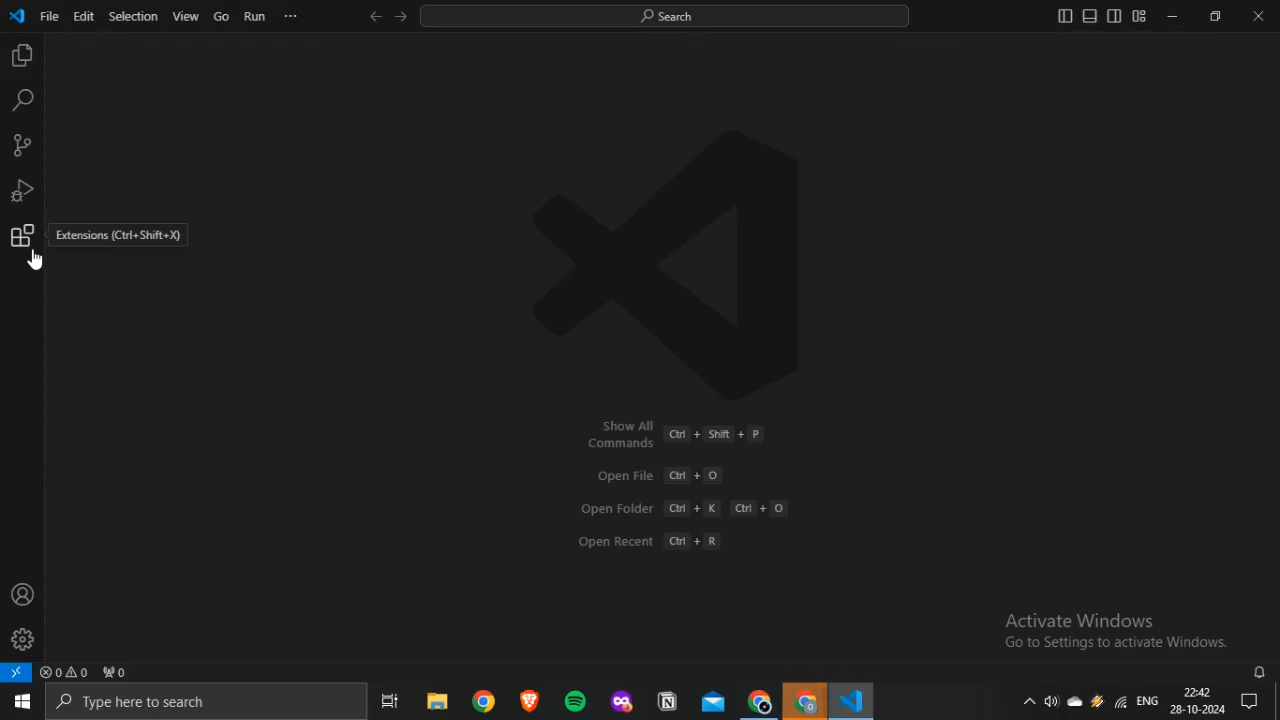 This screenshot has height=720, width=1280. What do you see at coordinates (22, 191) in the screenshot?
I see `run and debug` at bounding box center [22, 191].